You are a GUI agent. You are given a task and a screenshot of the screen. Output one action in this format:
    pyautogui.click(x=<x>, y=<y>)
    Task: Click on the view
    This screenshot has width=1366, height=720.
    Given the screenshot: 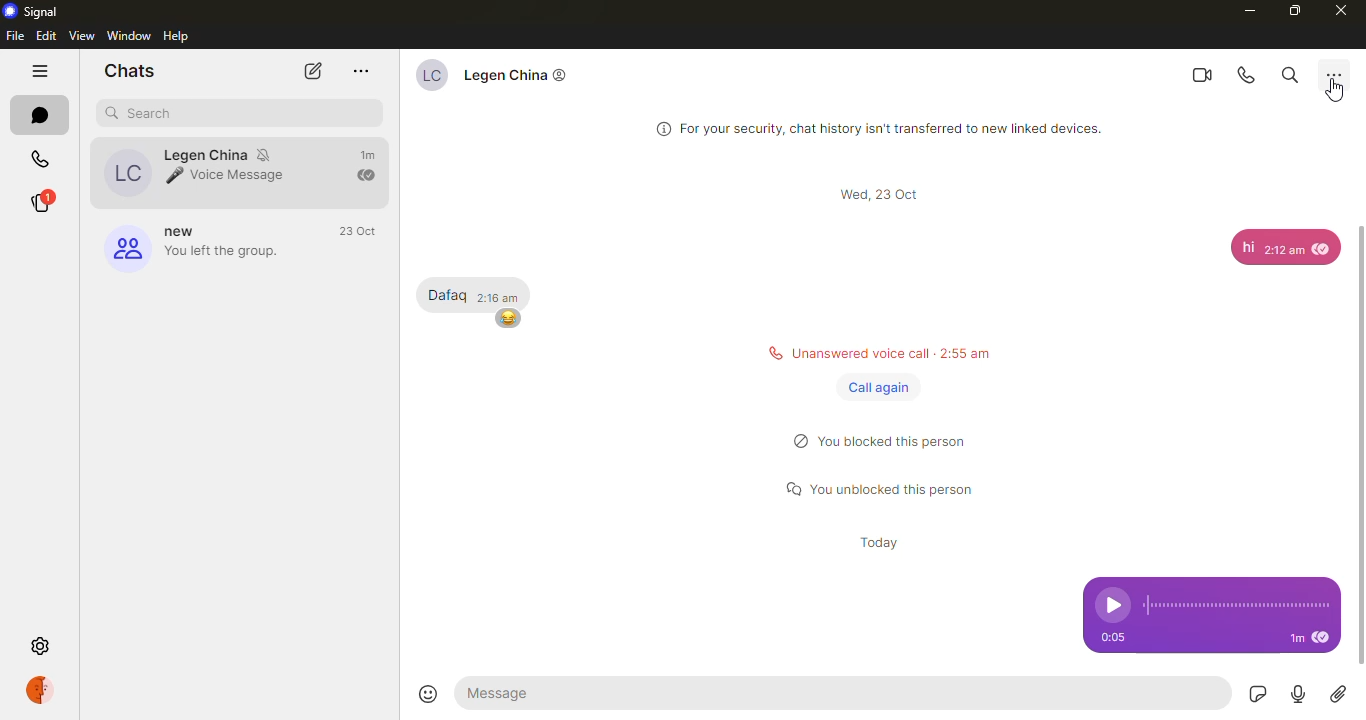 What is the action you would take?
    pyautogui.click(x=81, y=36)
    